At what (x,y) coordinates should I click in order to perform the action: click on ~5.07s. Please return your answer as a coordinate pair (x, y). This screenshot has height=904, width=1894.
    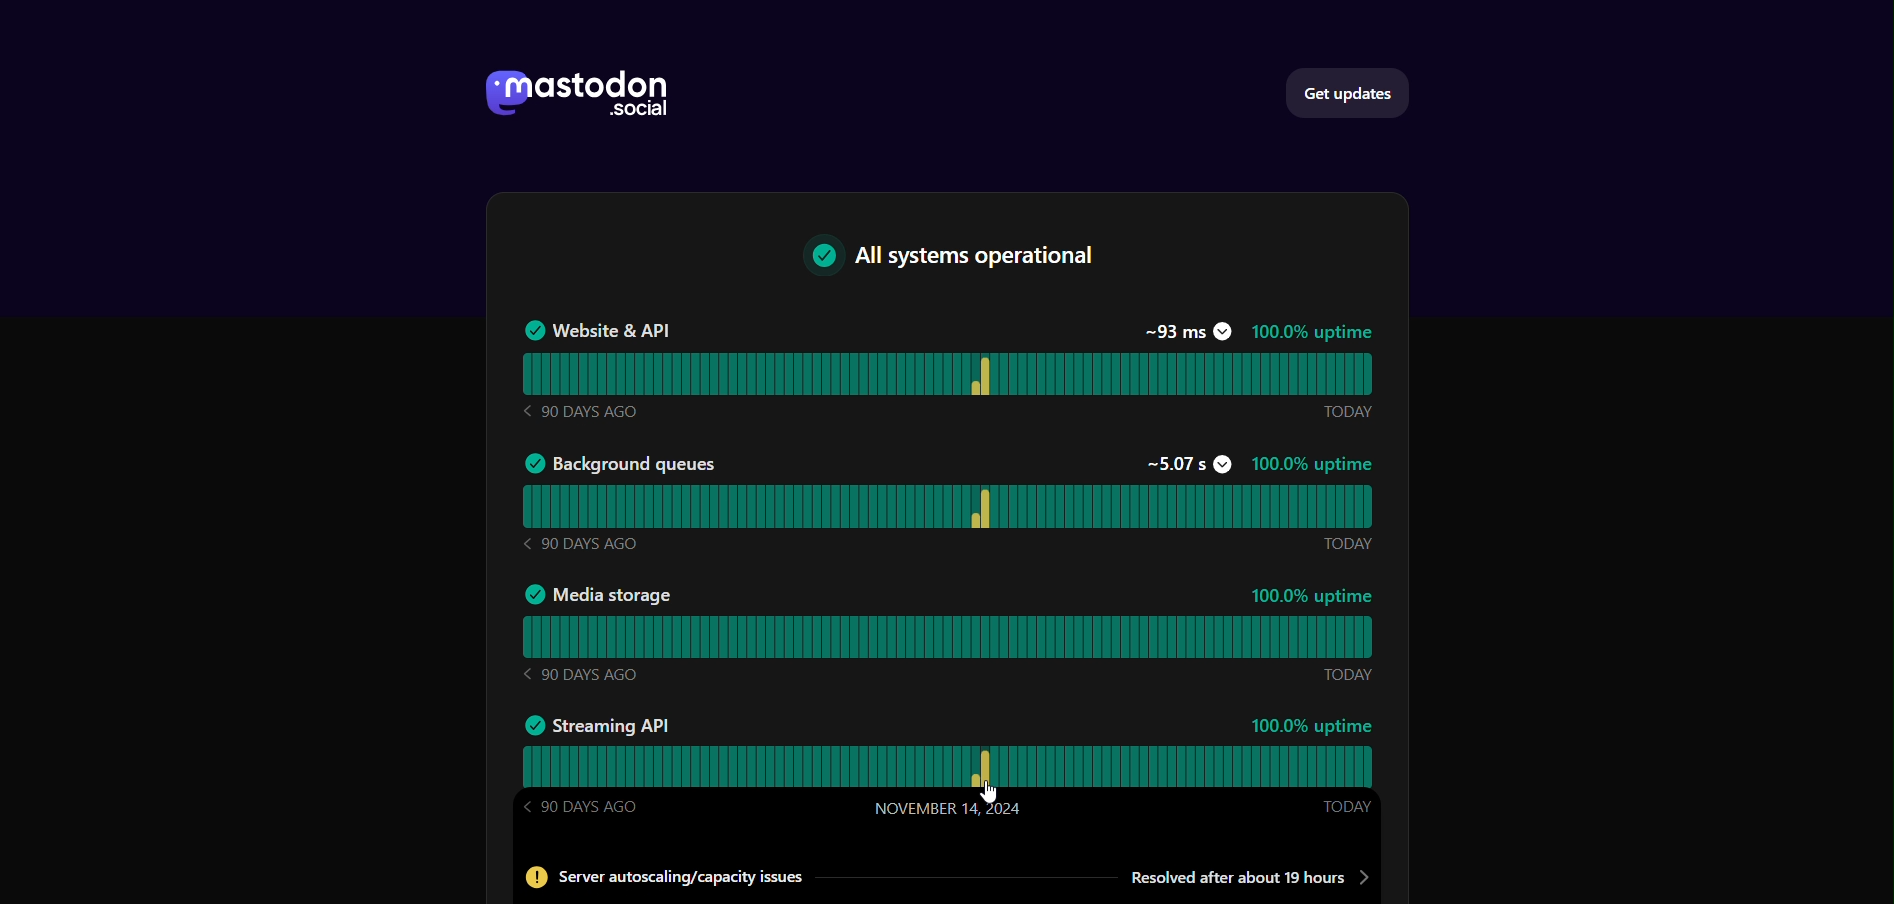
    Looking at the image, I should click on (1186, 464).